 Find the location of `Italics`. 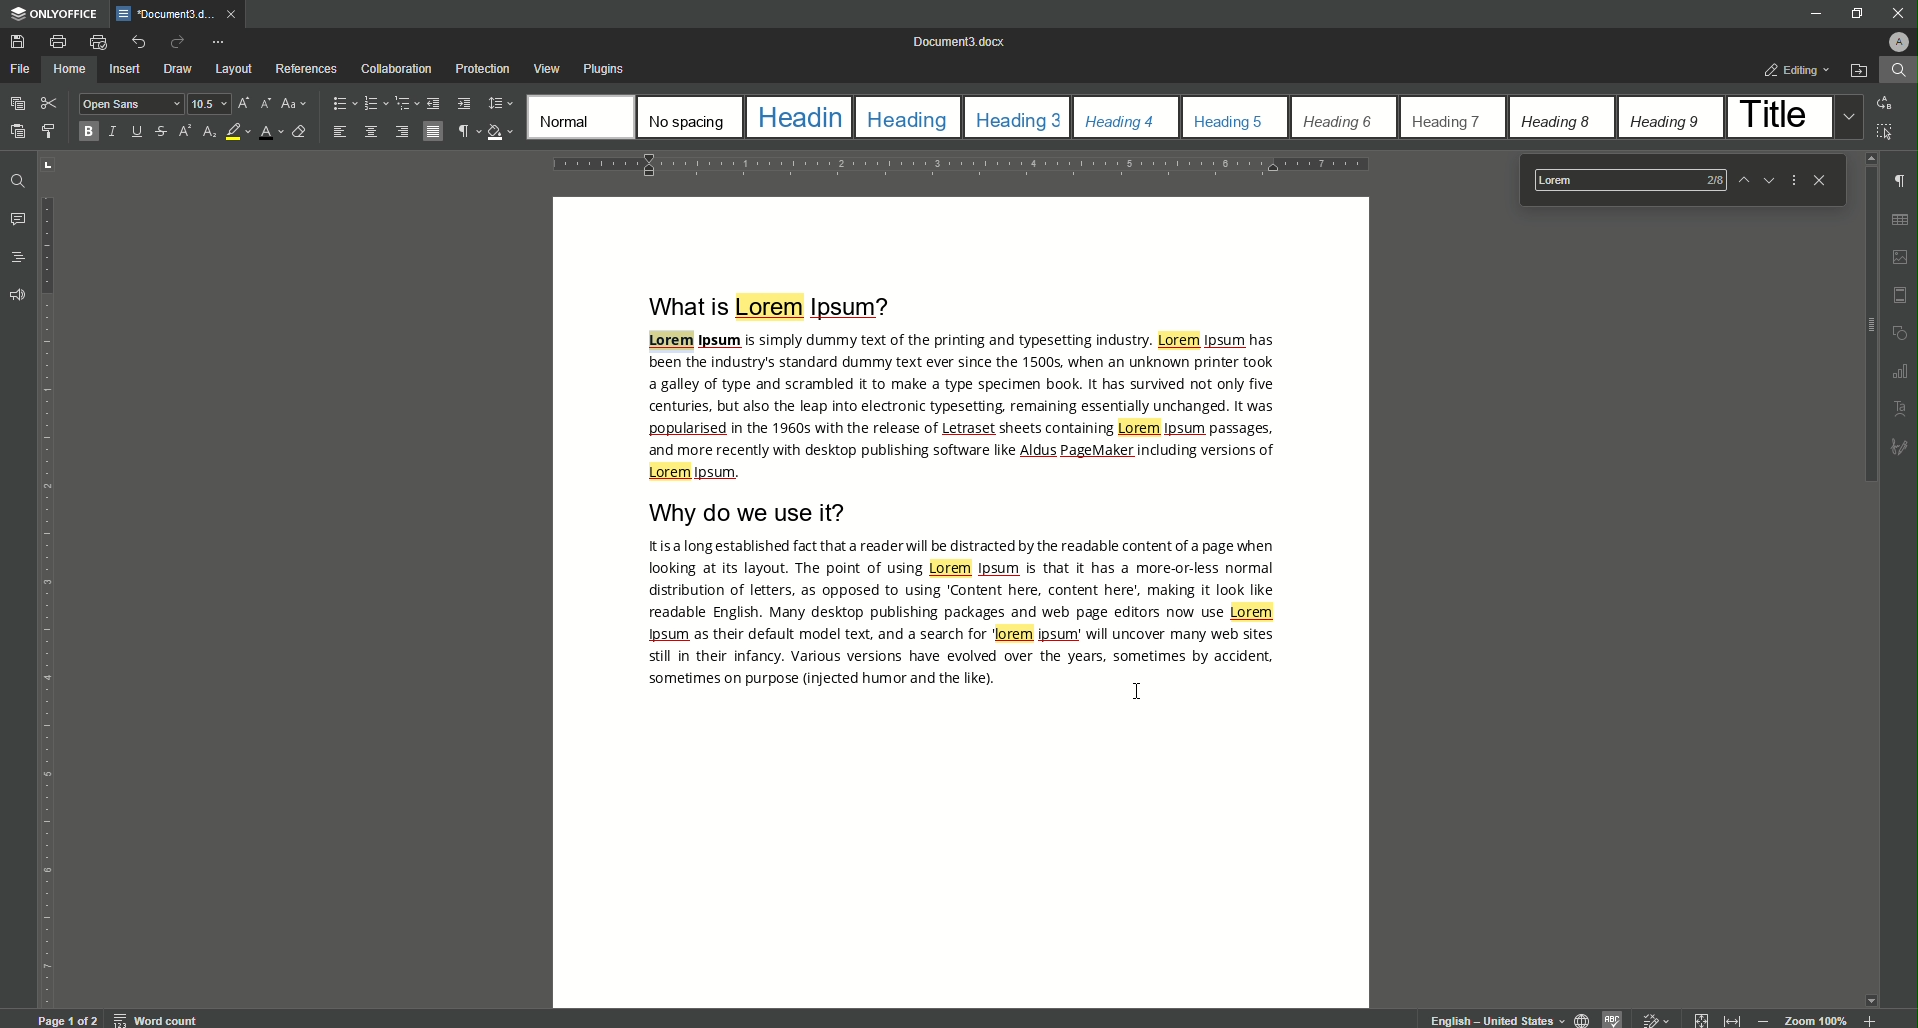

Italics is located at coordinates (113, 133).